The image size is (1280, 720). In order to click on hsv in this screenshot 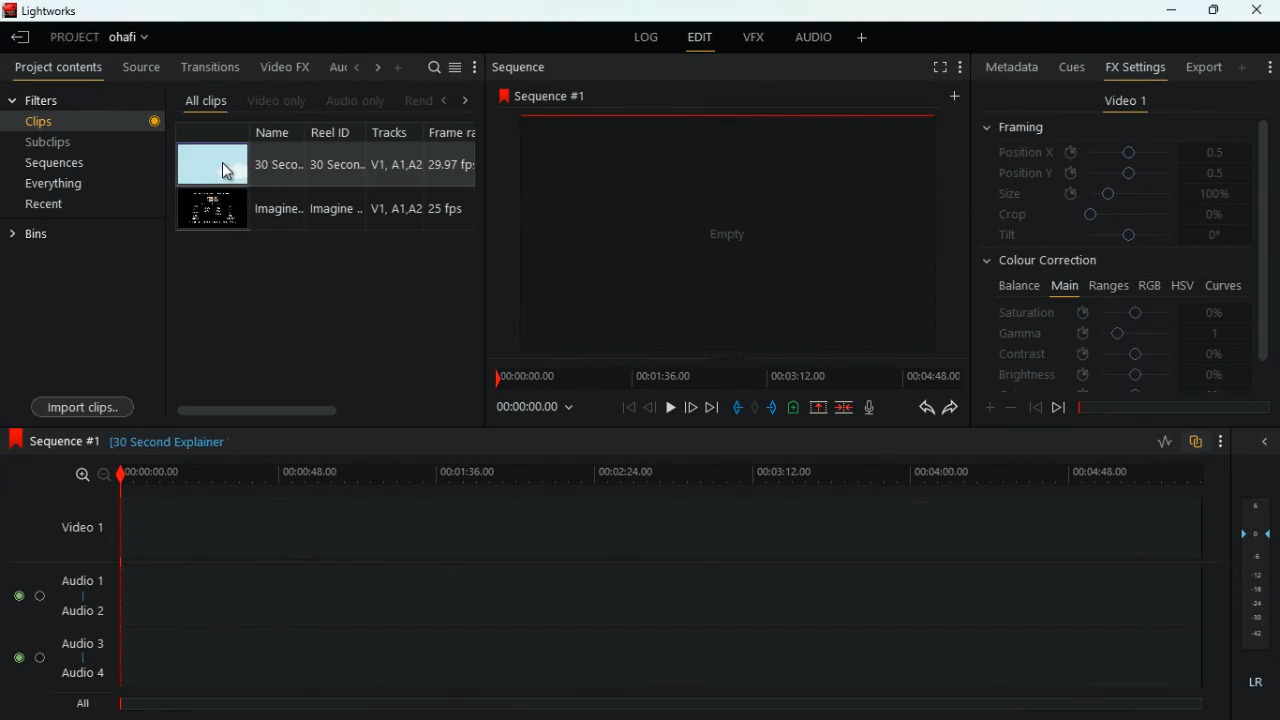, I will do `click(1182, 285)`.